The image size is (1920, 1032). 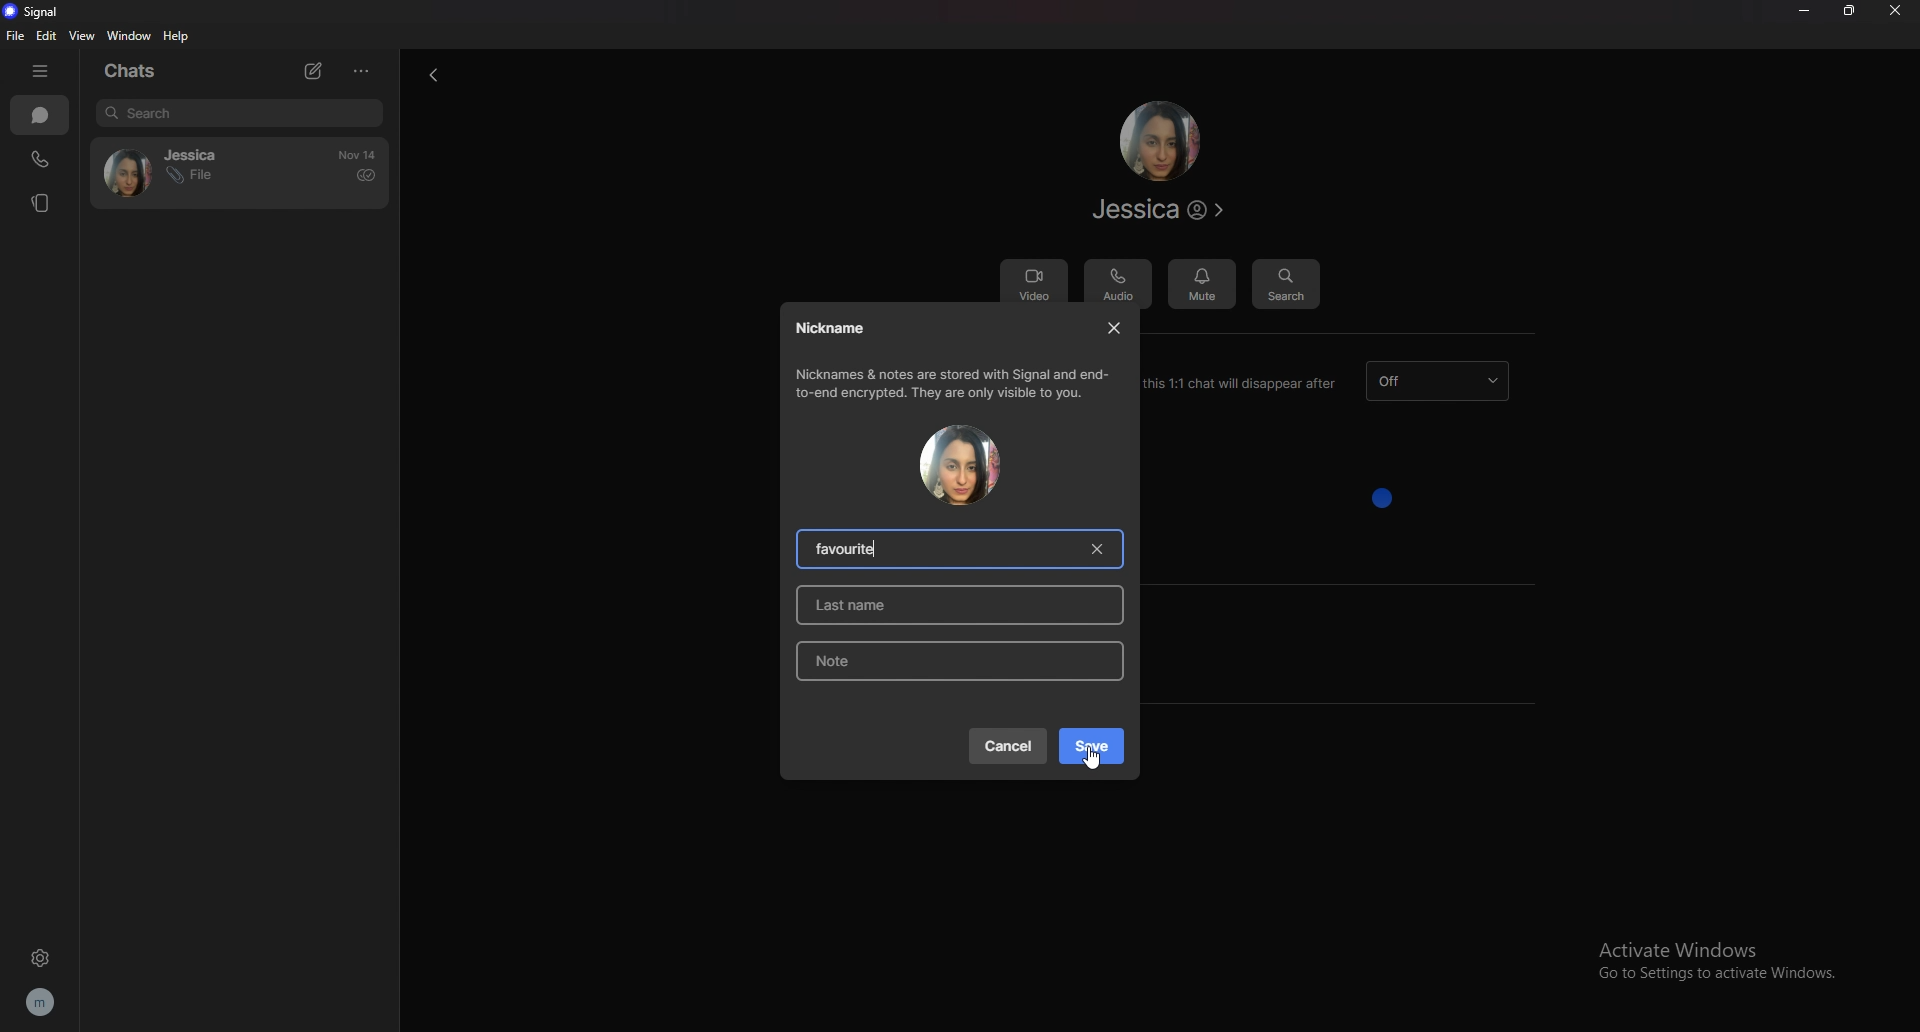 What do you see at coordinates (40, 114) in the screenshot?
I see `chats` at bounding box center [40, 114].